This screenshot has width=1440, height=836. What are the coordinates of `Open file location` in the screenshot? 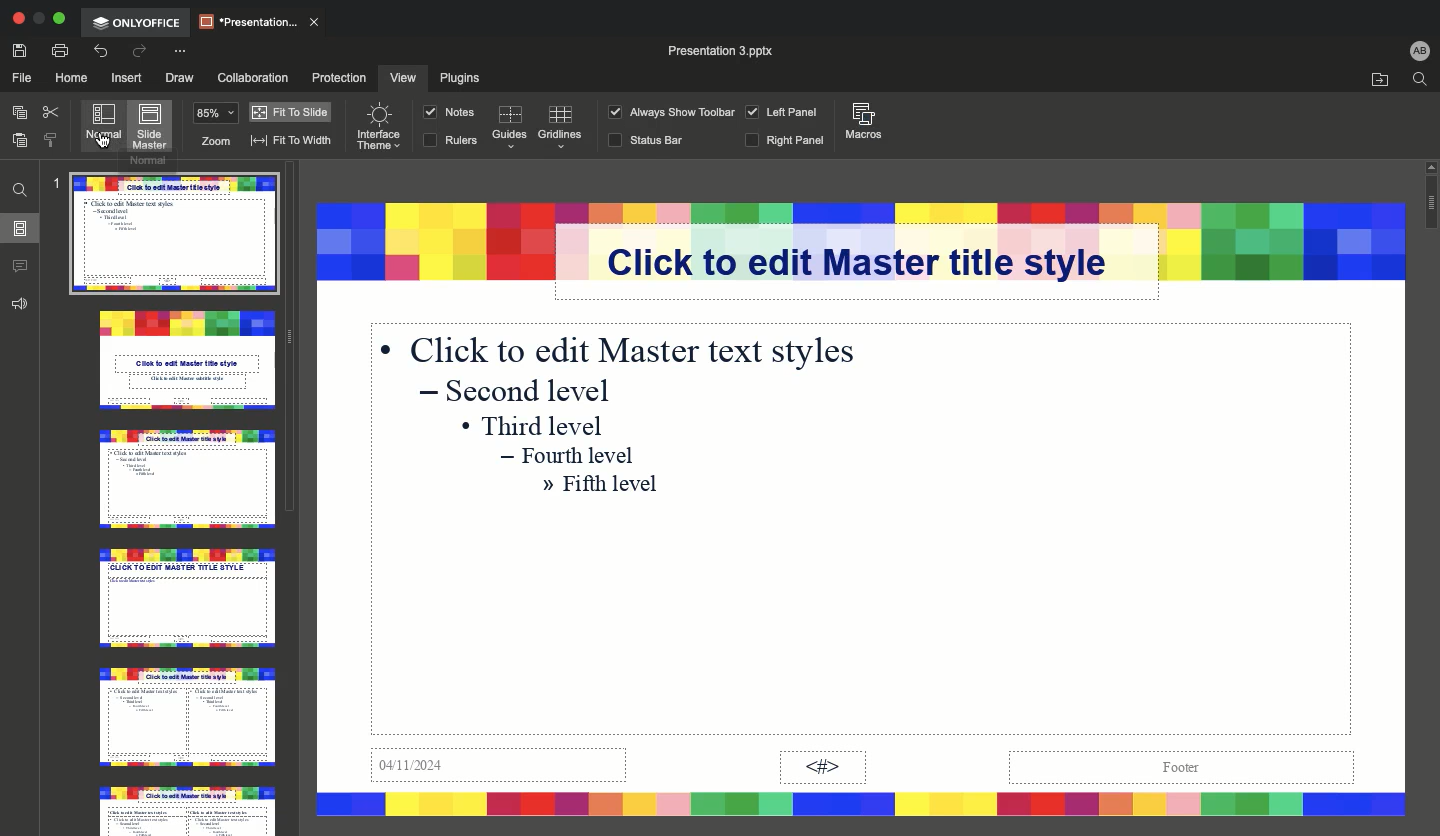 It's located at (1376, 79).